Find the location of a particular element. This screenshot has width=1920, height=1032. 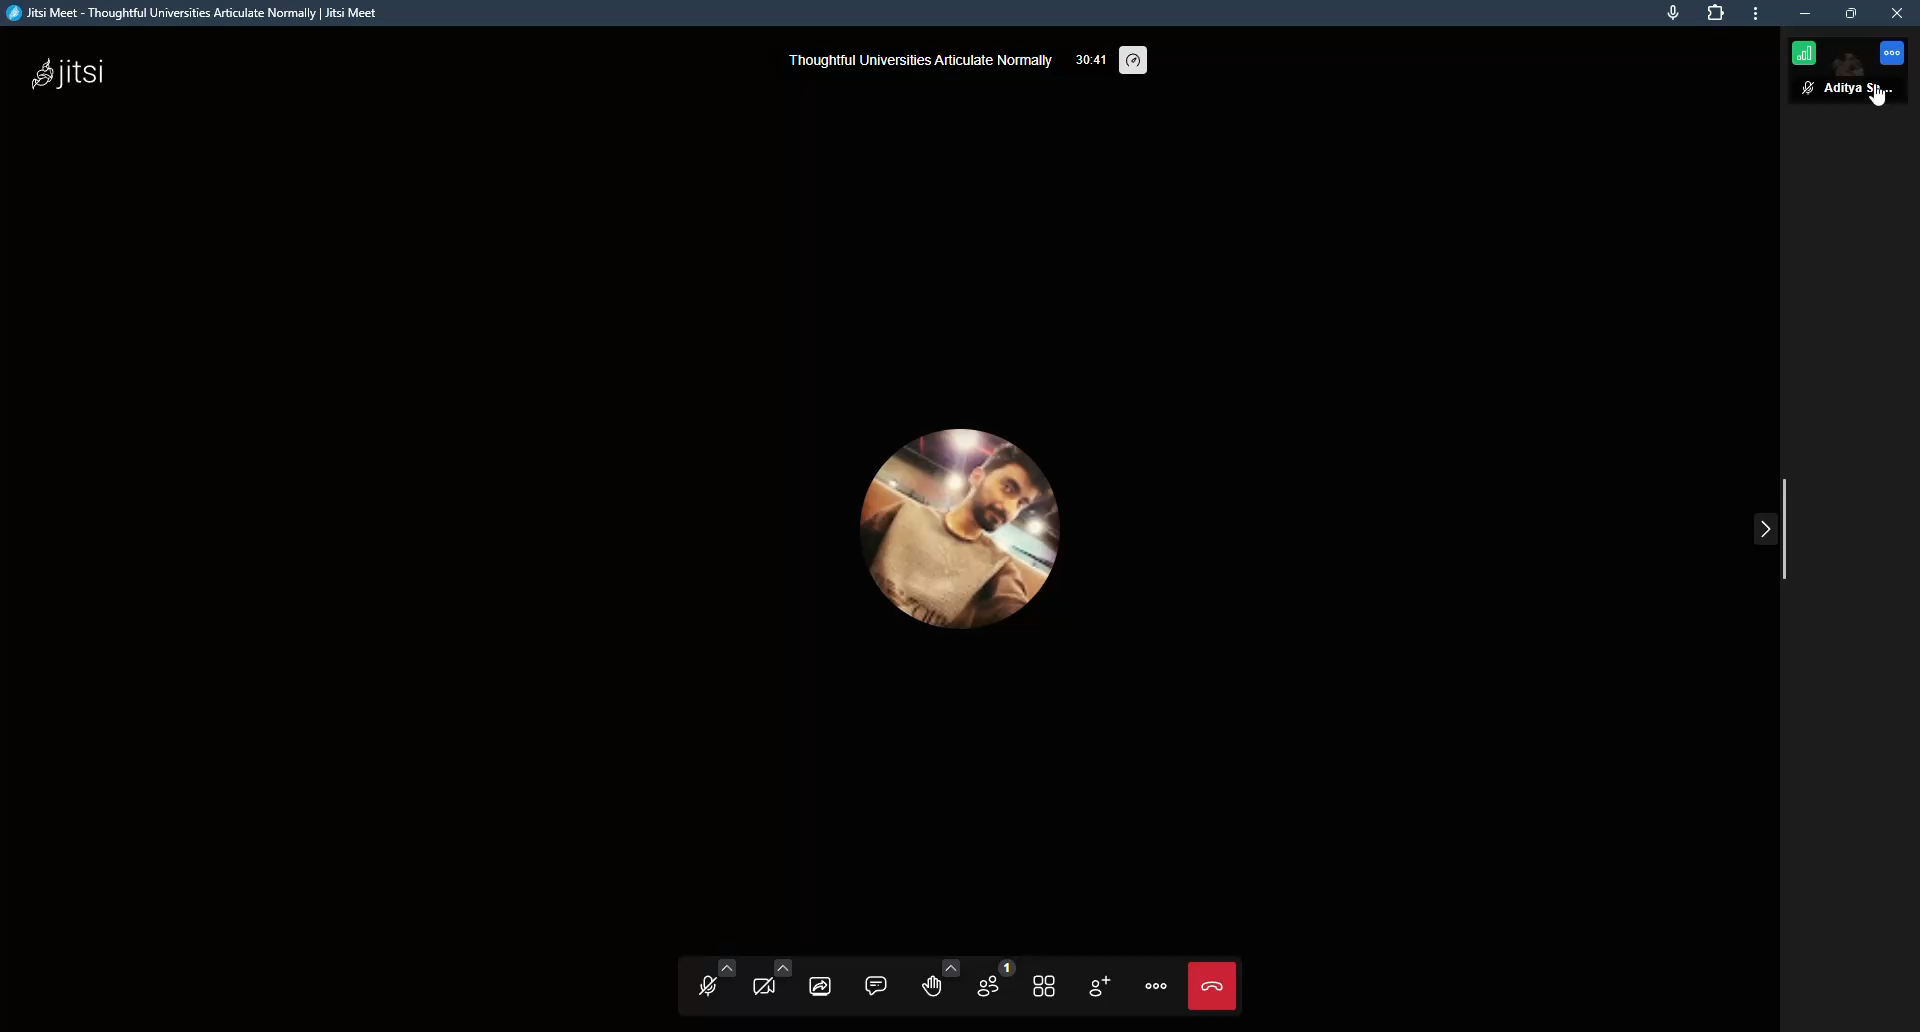

raise your hand is located at coordinates (933, 980).